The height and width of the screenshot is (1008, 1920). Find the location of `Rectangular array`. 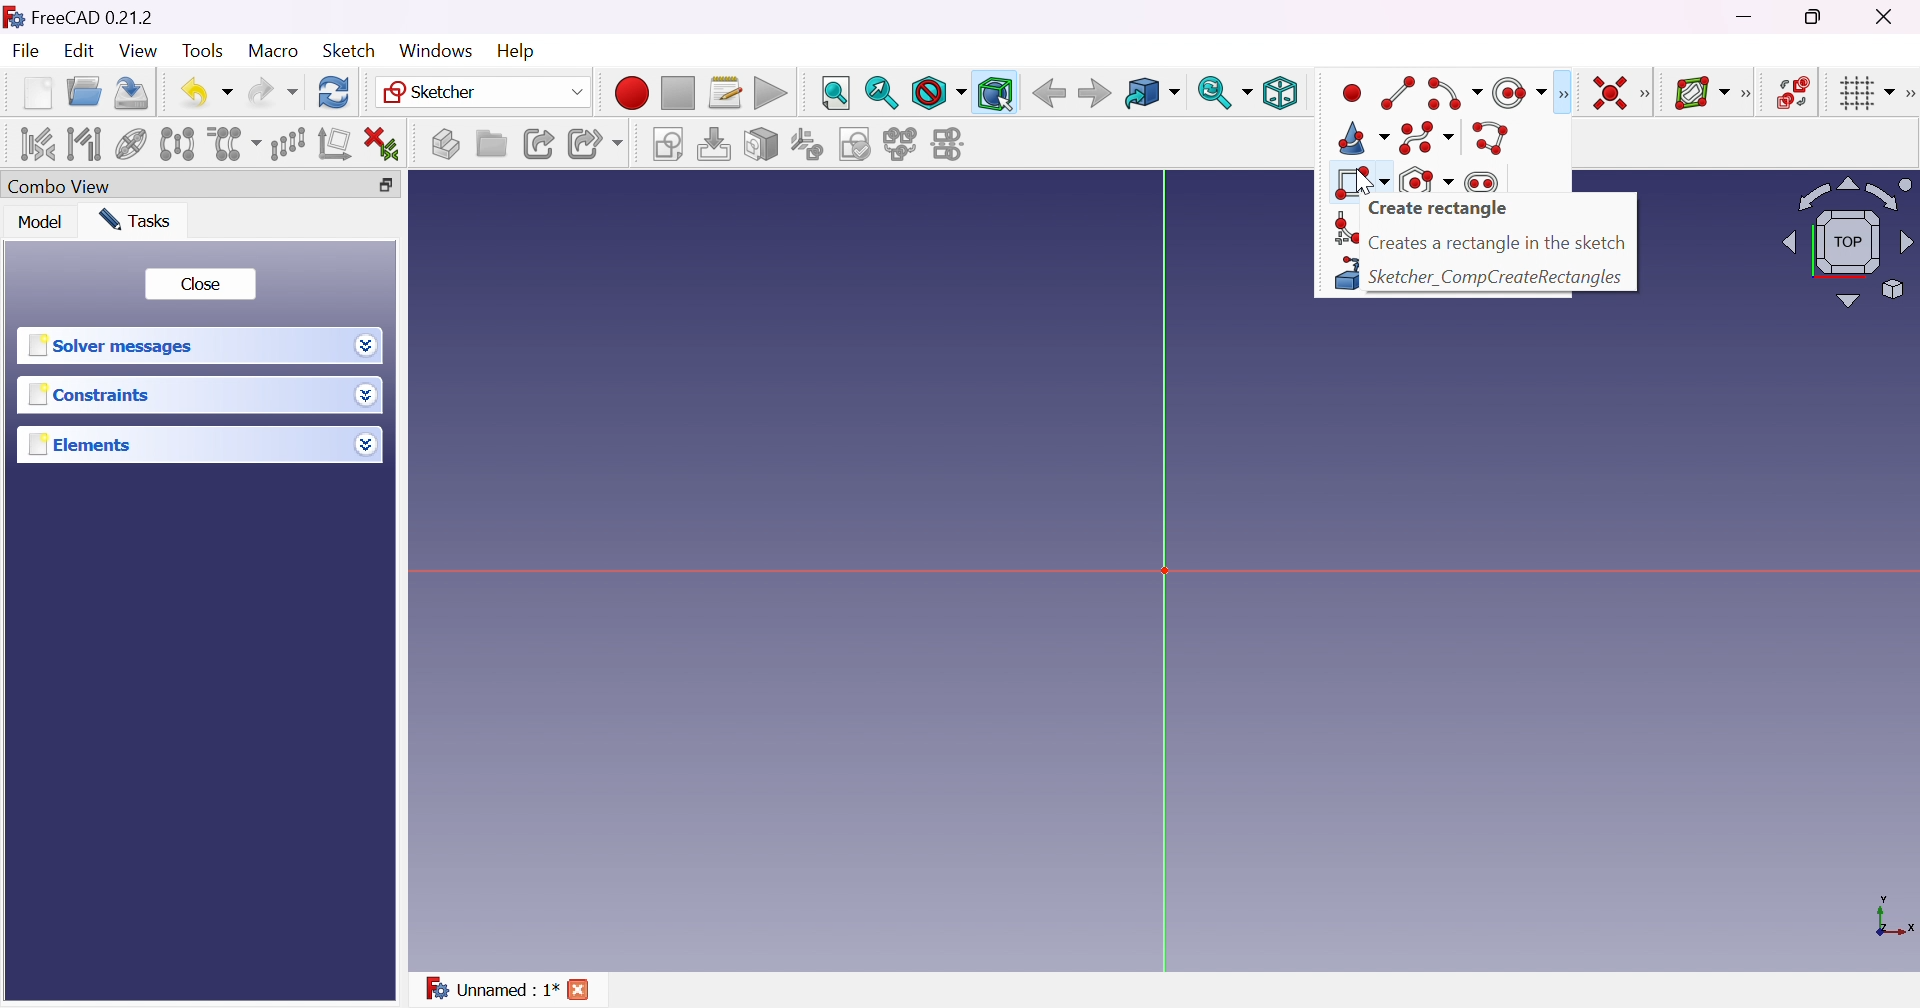

Rectangular array is located at coordinates (287, 145).